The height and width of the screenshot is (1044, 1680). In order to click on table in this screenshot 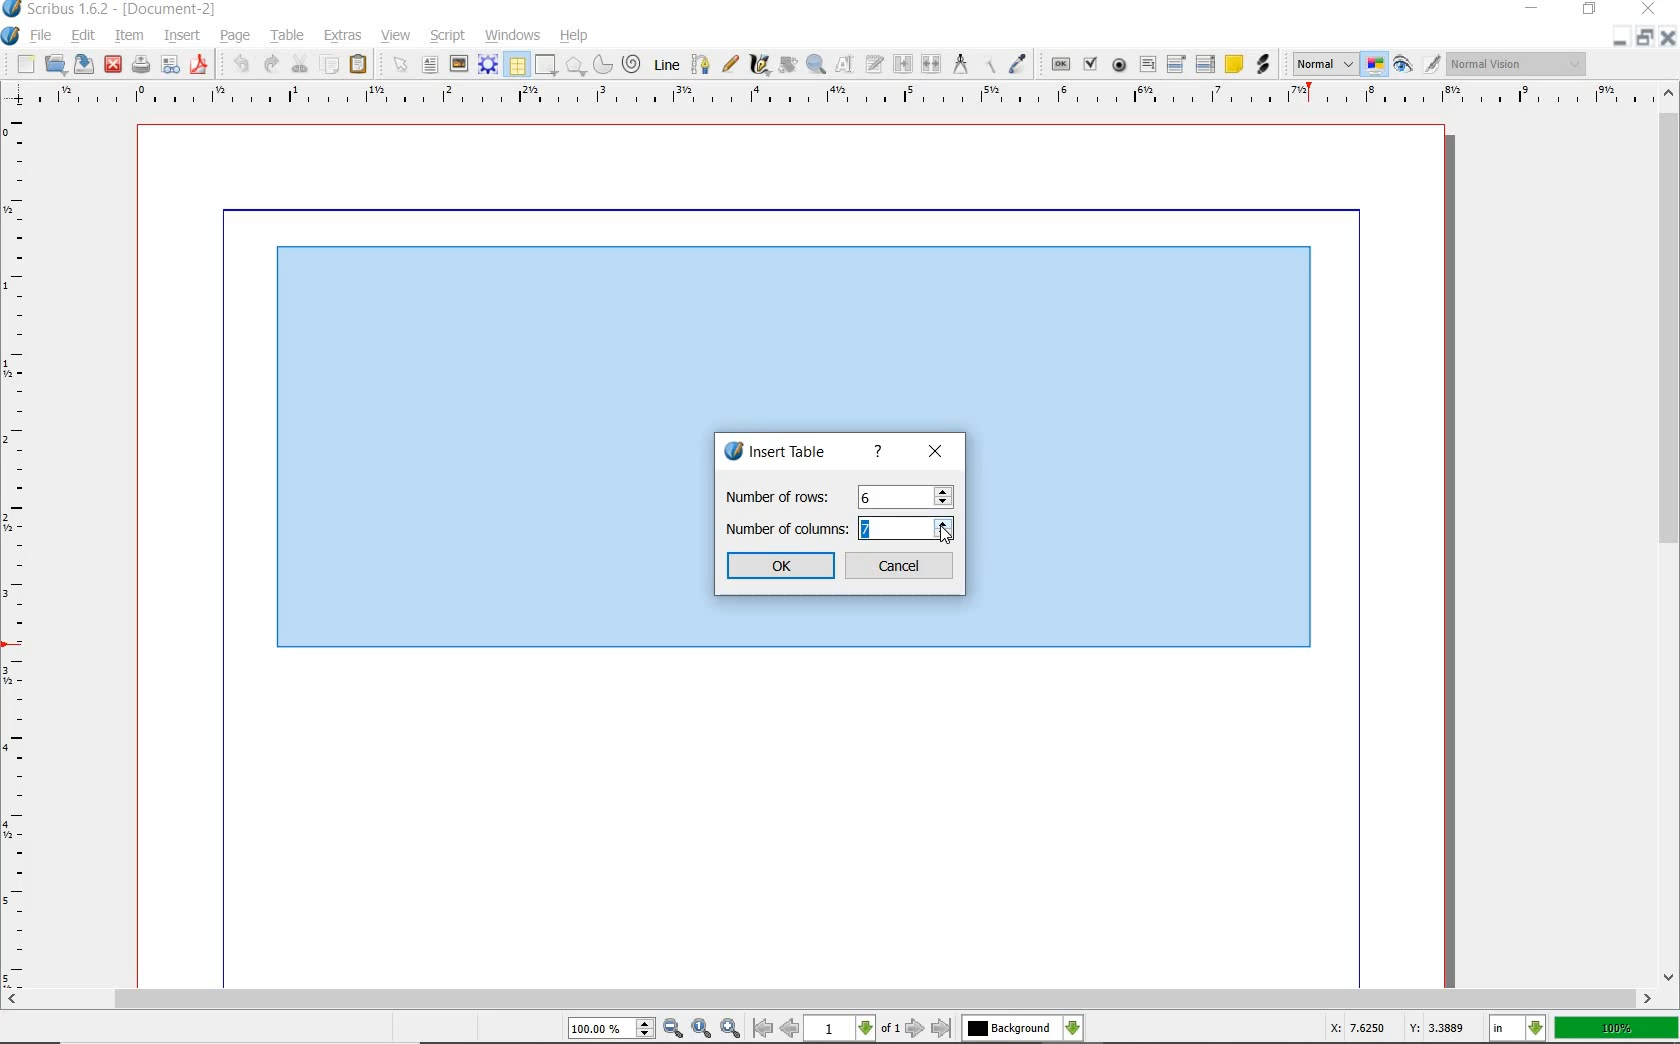, I will do `click(290, 37)`.